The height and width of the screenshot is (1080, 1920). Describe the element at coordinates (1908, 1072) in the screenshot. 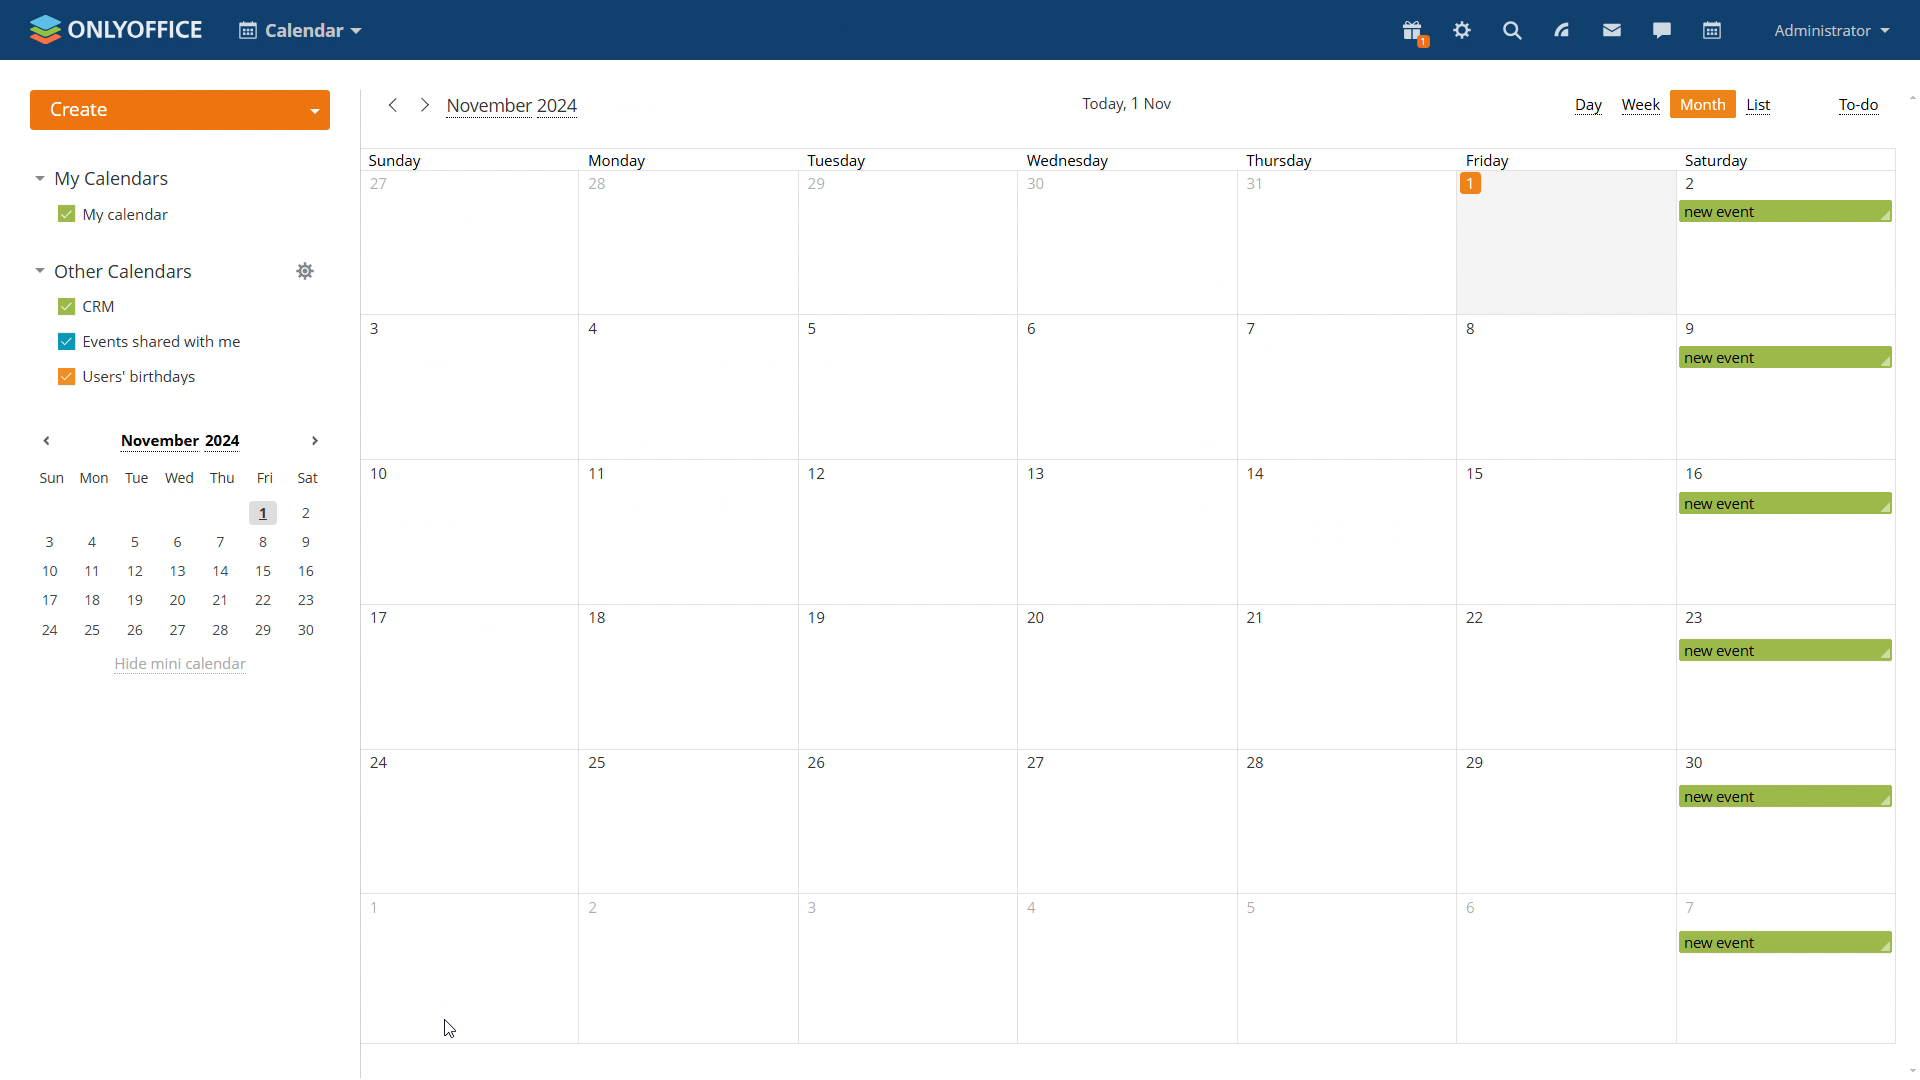

I see `scroll down` at that location.